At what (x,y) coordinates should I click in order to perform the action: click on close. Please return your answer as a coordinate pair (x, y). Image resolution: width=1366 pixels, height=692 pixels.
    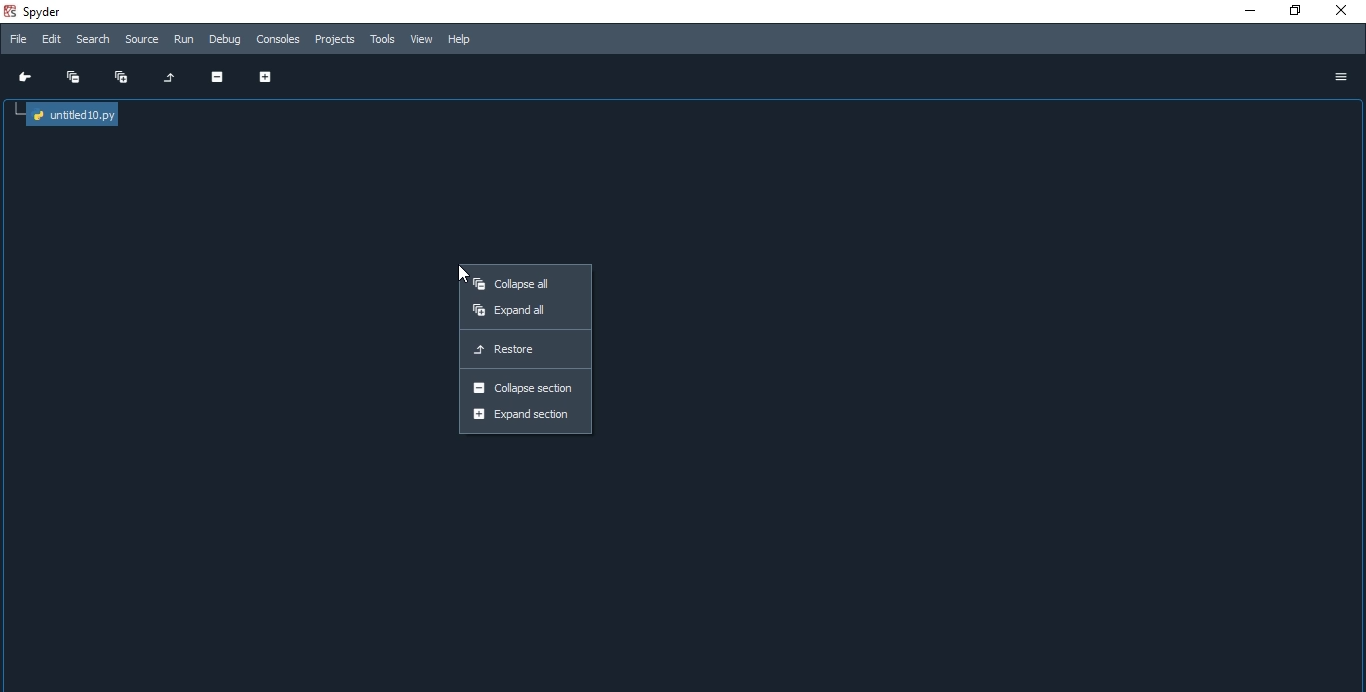
    Looking at the image, I should click on (1343, 11).